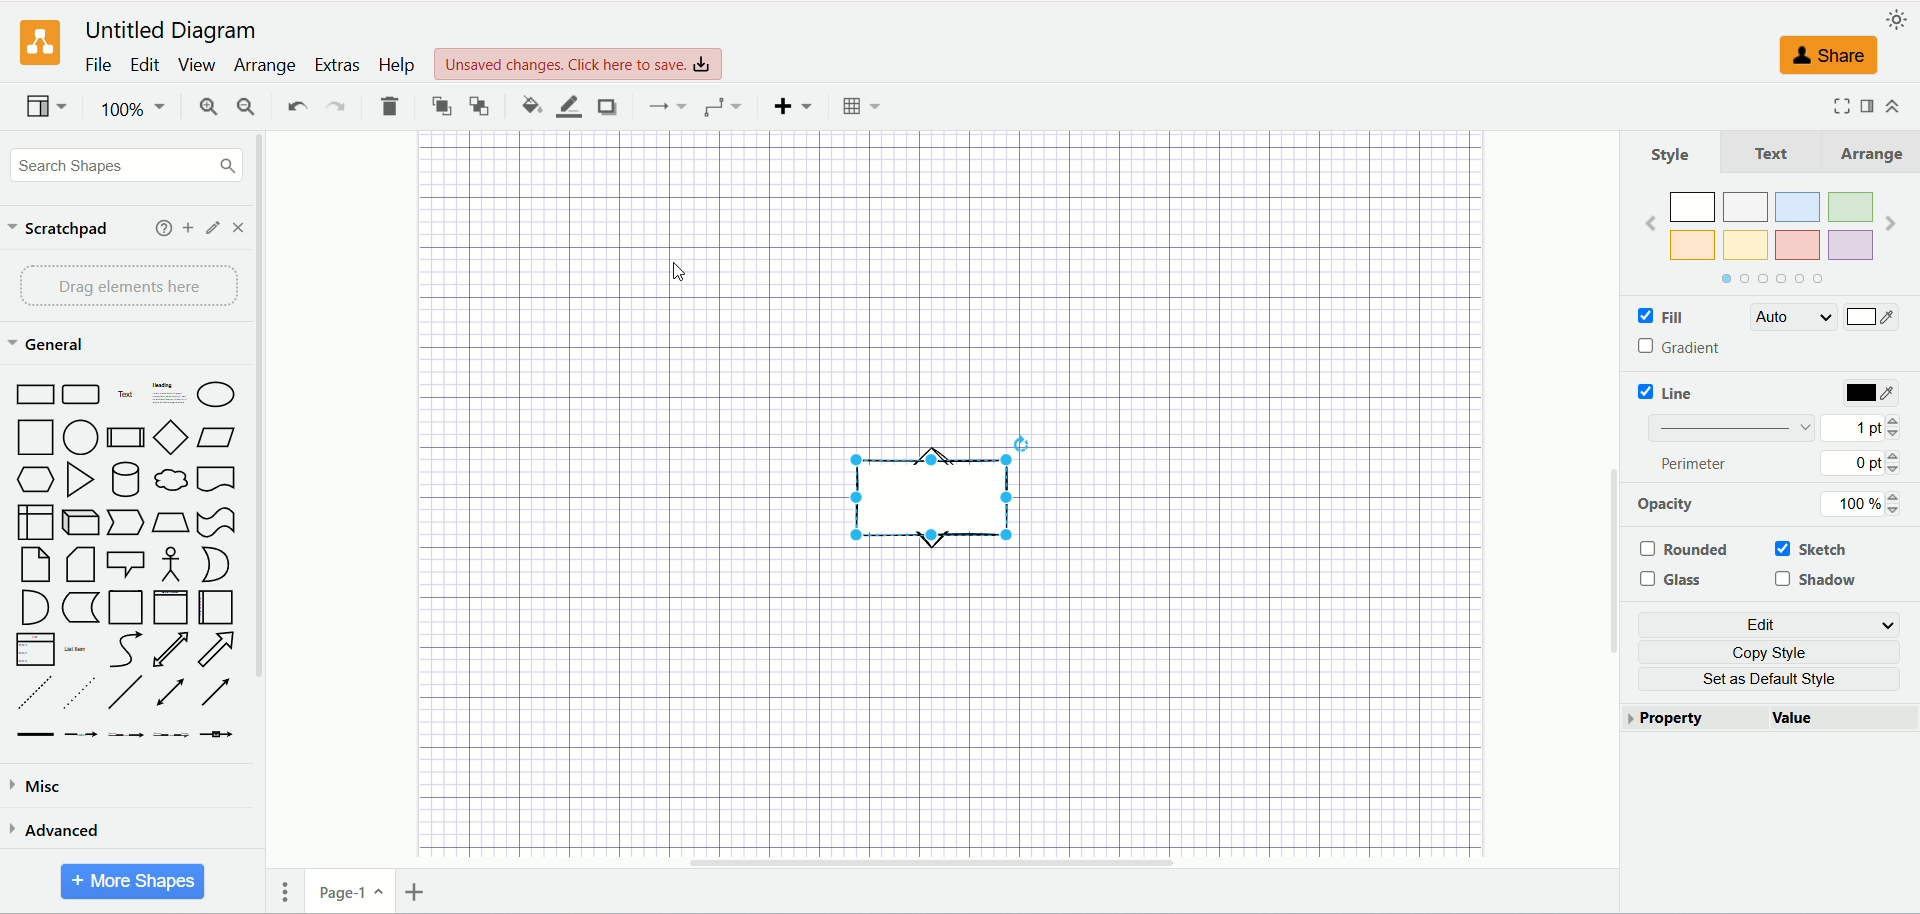 The image size is (1920, 914). What do you see at coordinates (480, 104) in the screenshot?
I see `to back` at bounding box center [480, 104].